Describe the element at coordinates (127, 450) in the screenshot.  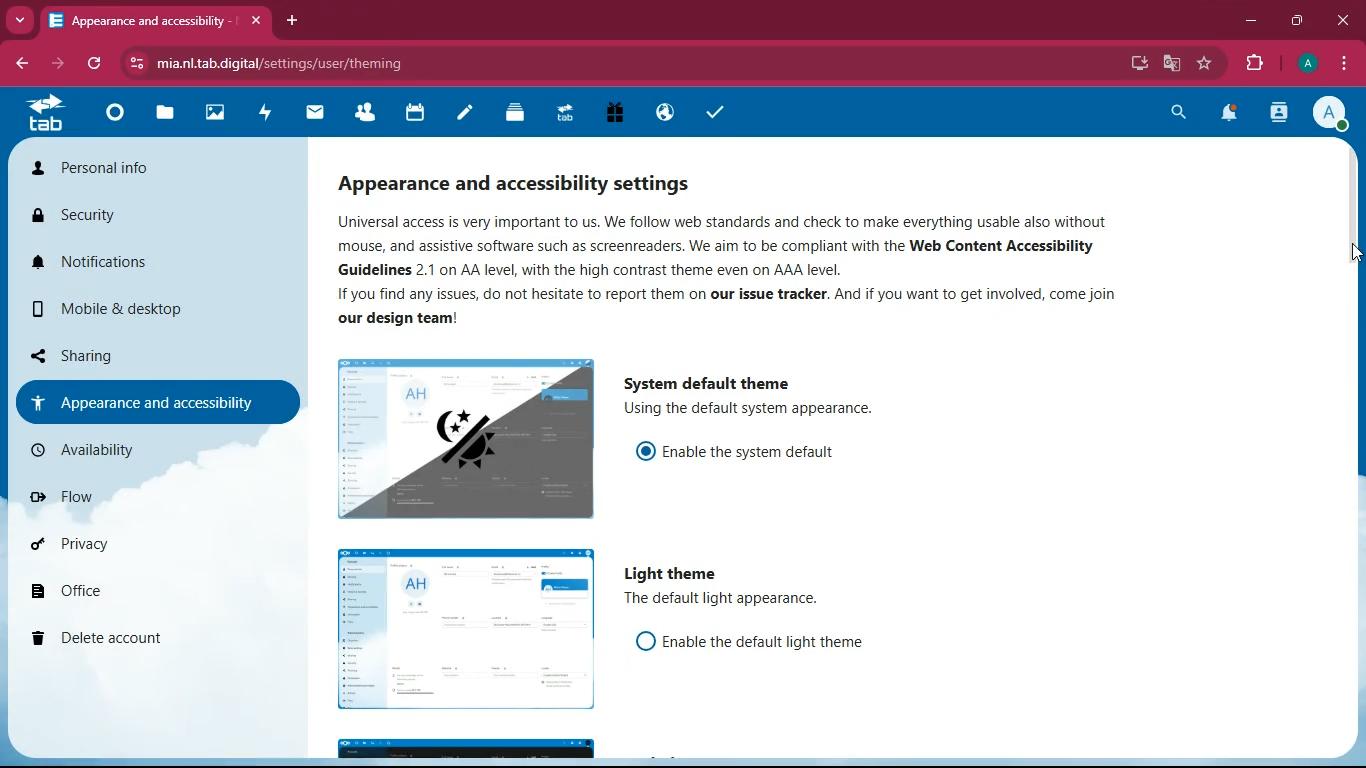
I see `availability` at that location.